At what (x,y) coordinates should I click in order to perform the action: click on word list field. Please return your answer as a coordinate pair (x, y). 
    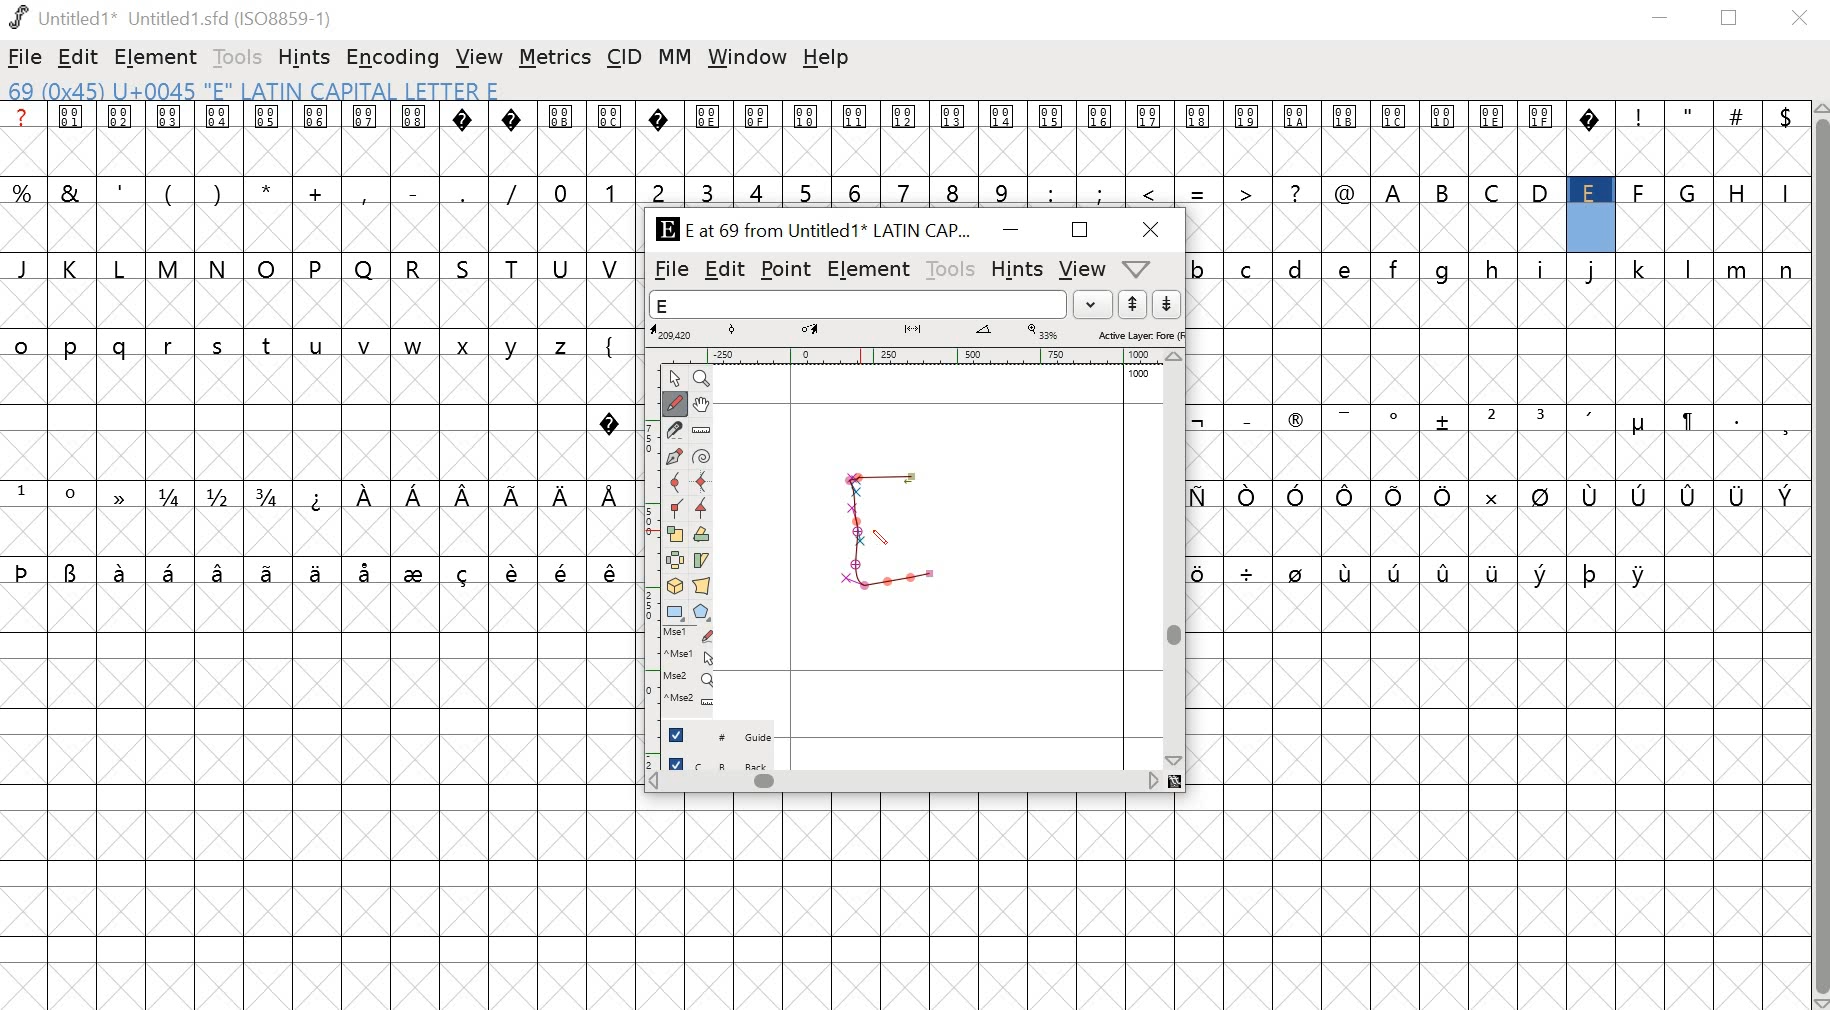
    Looking at the image, I should click on (858, 304).